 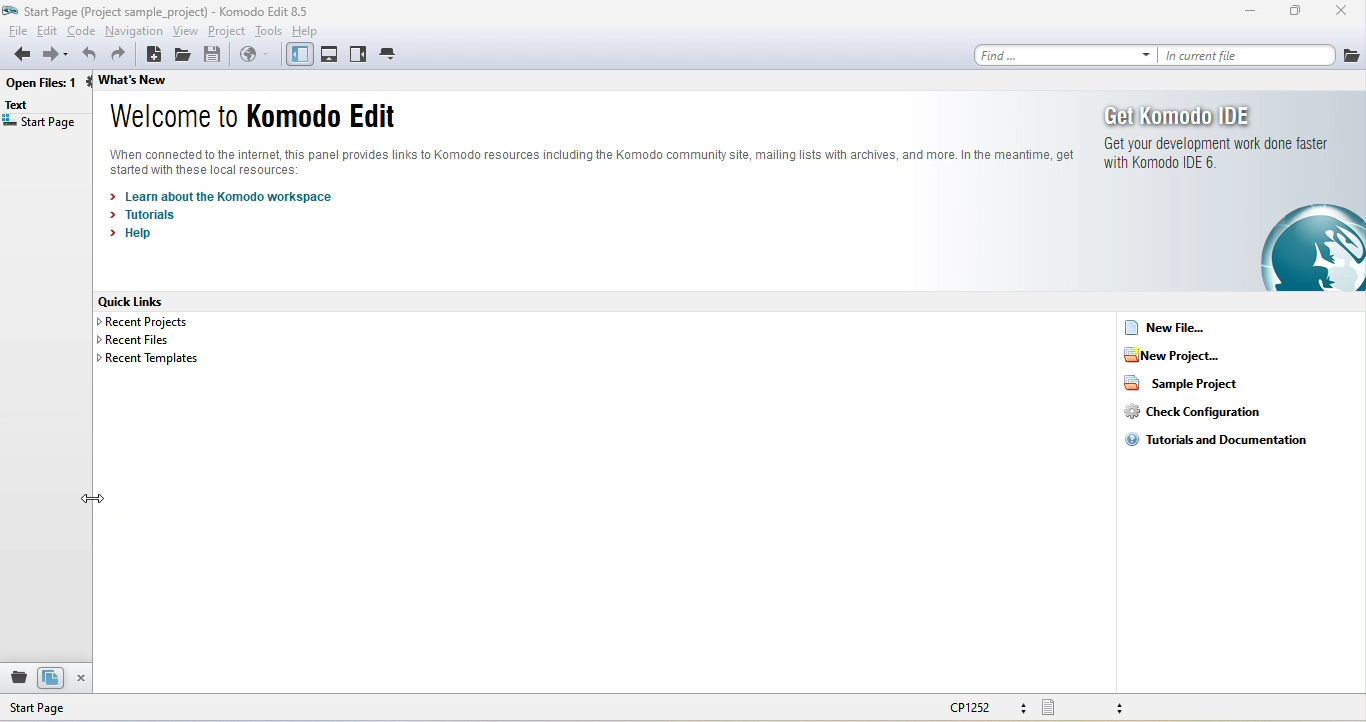 What do you see at coordinates (253, 57) in the screenshot?
I see `browse` at bounding box center [253, 57].